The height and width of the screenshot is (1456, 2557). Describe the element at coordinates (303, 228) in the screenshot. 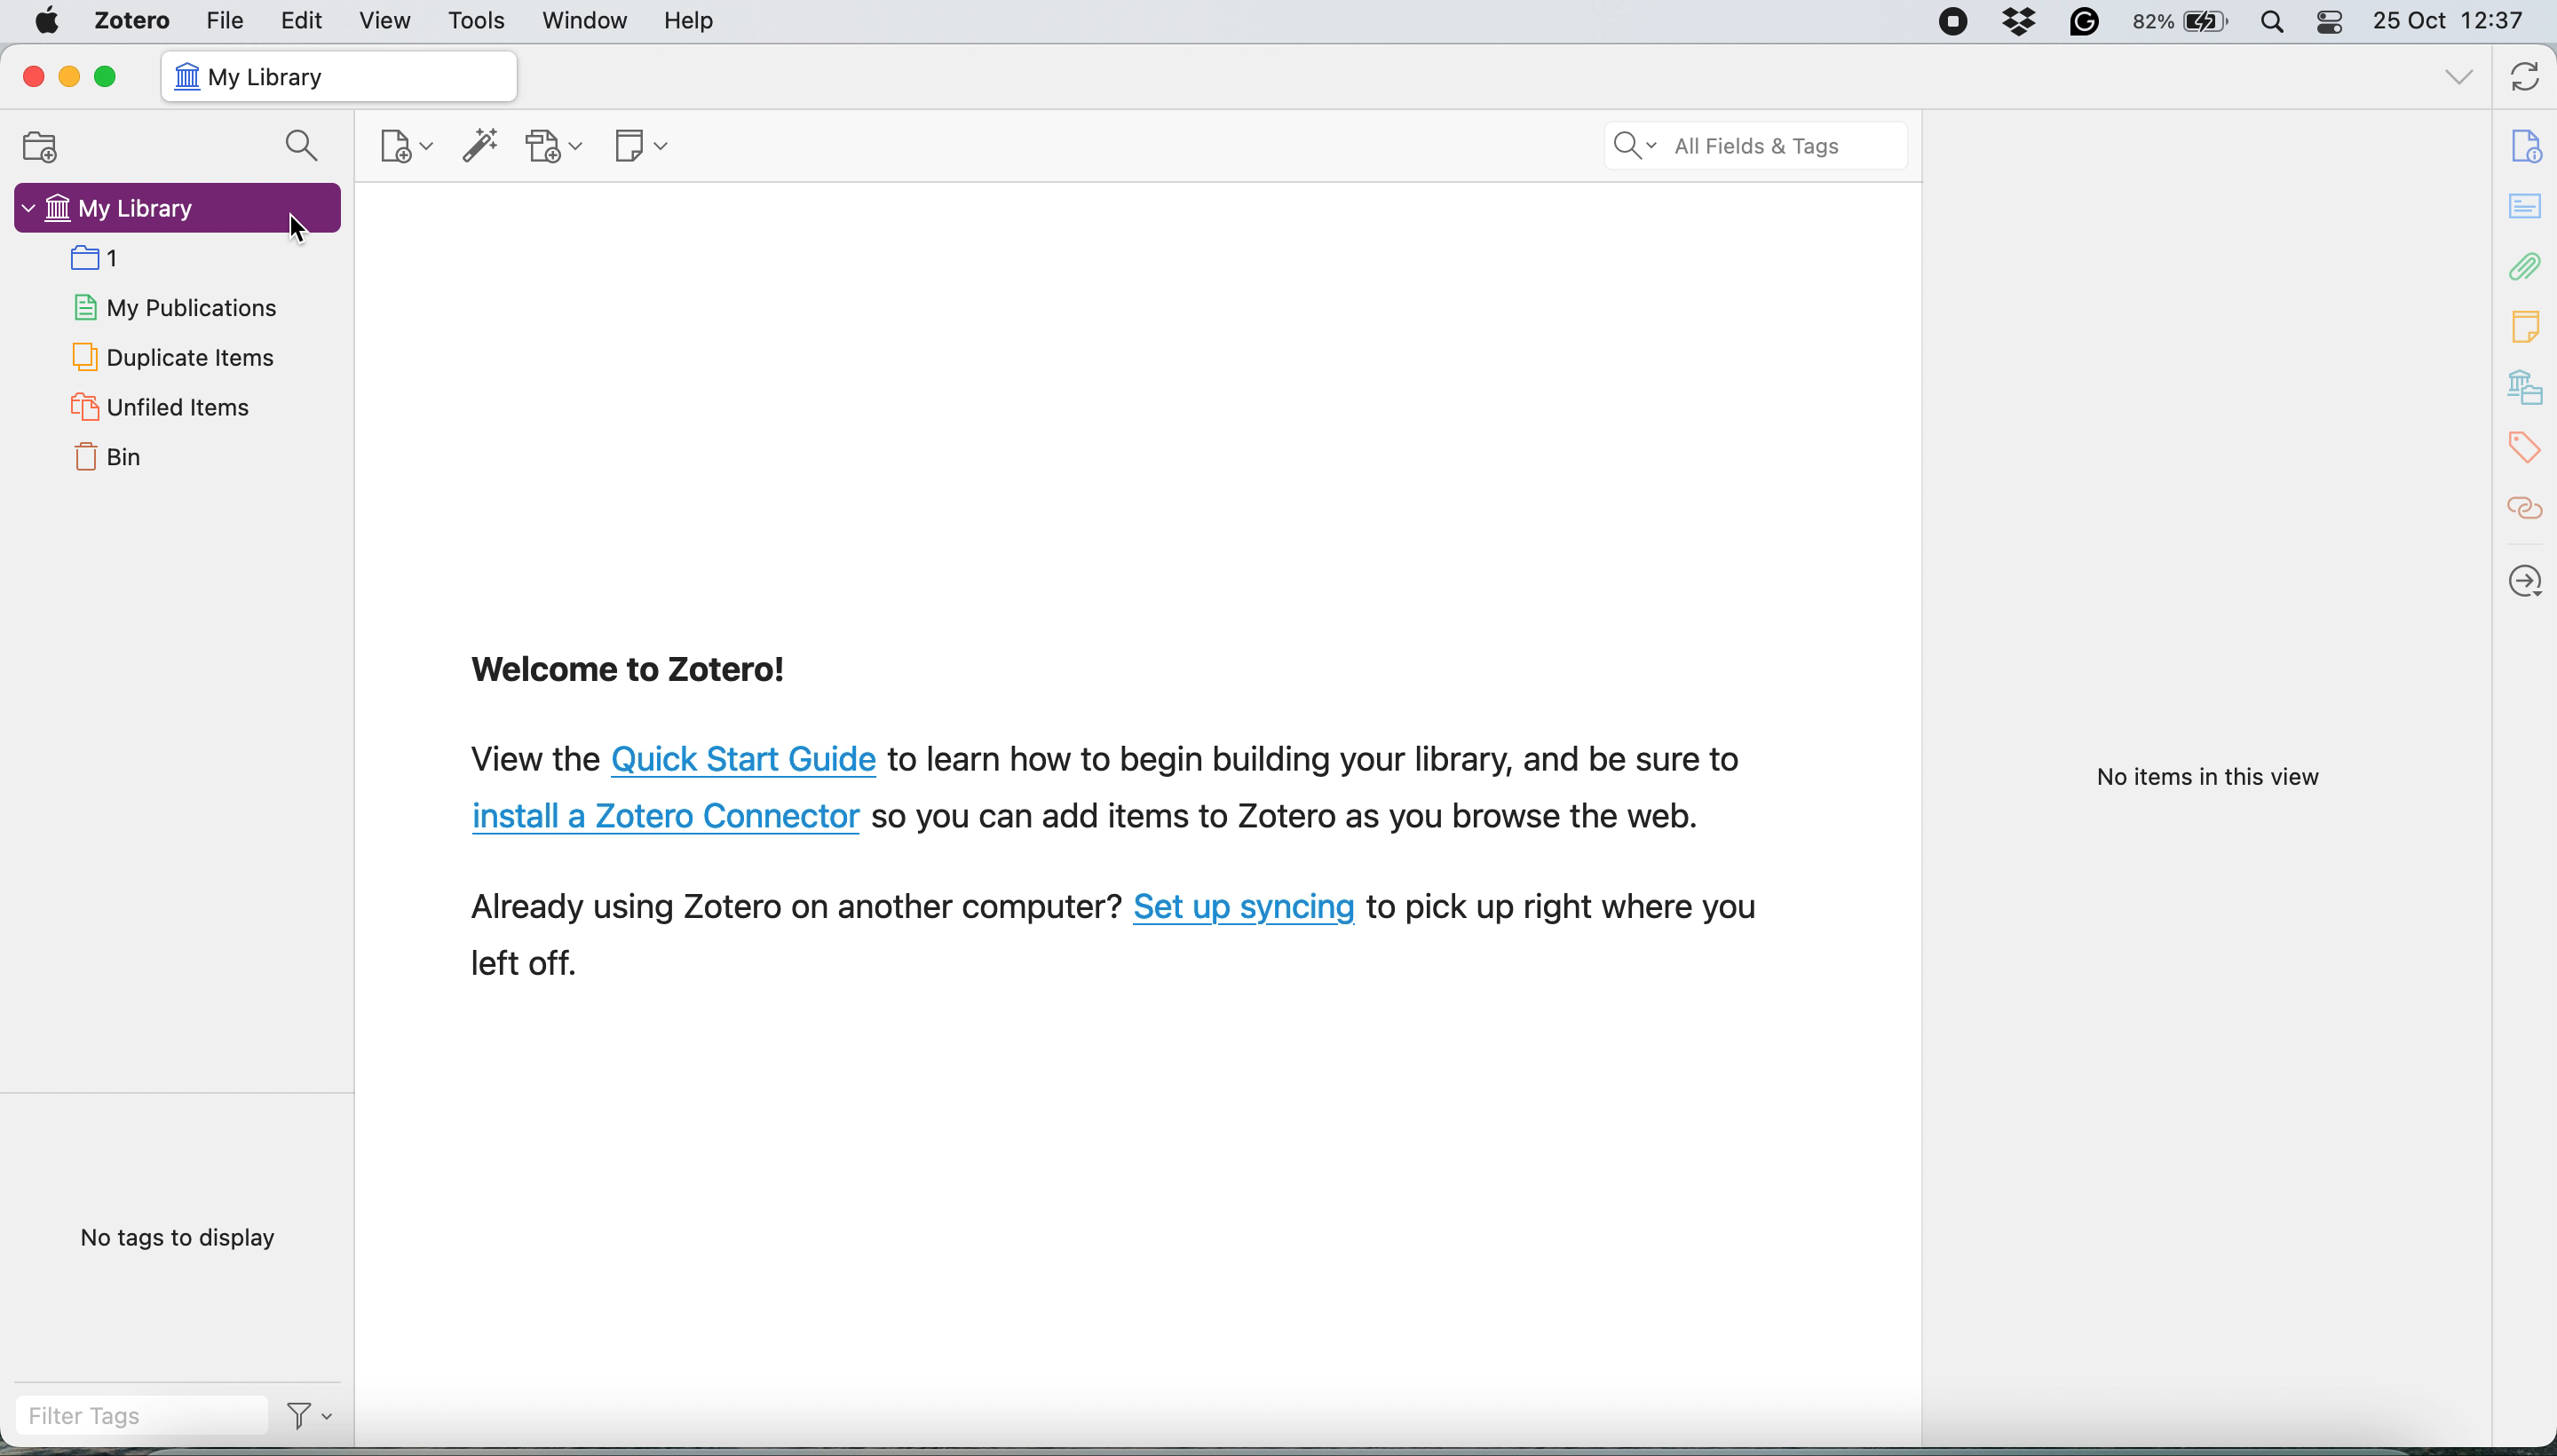

I see `Cursor` at that location.